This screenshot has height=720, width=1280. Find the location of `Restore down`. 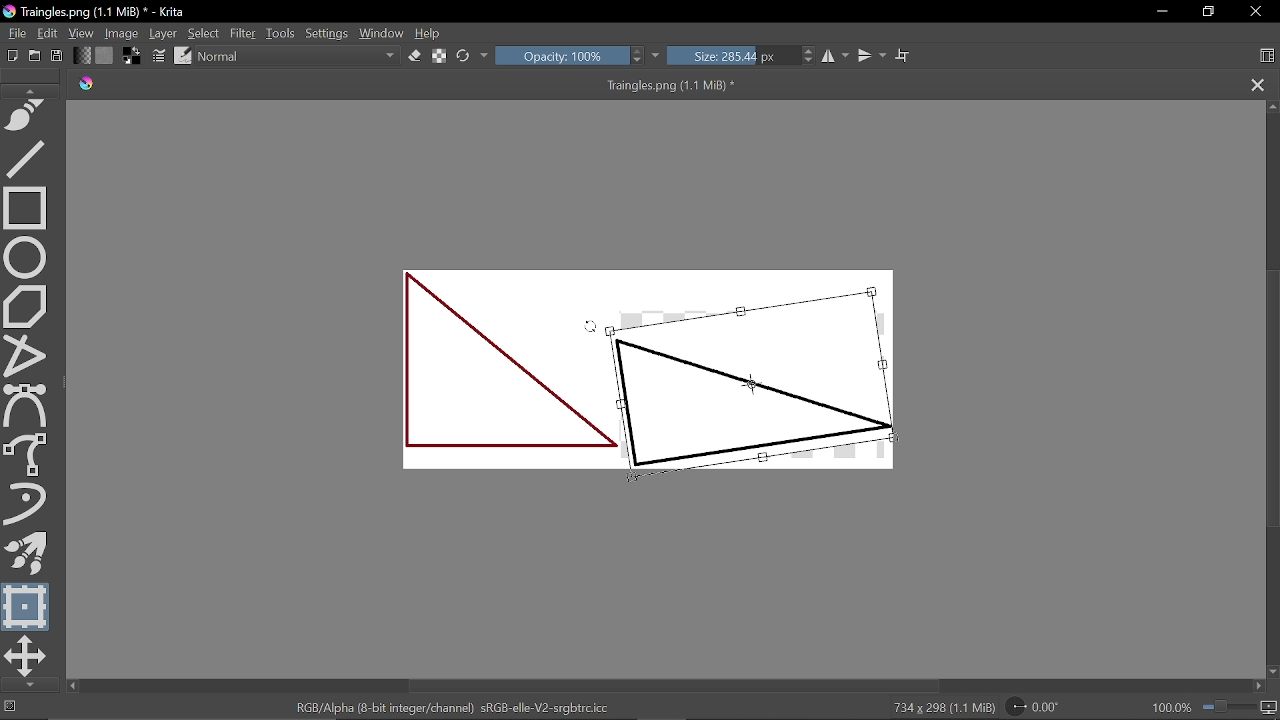

Restore down is located at coordinates (1206, 13).